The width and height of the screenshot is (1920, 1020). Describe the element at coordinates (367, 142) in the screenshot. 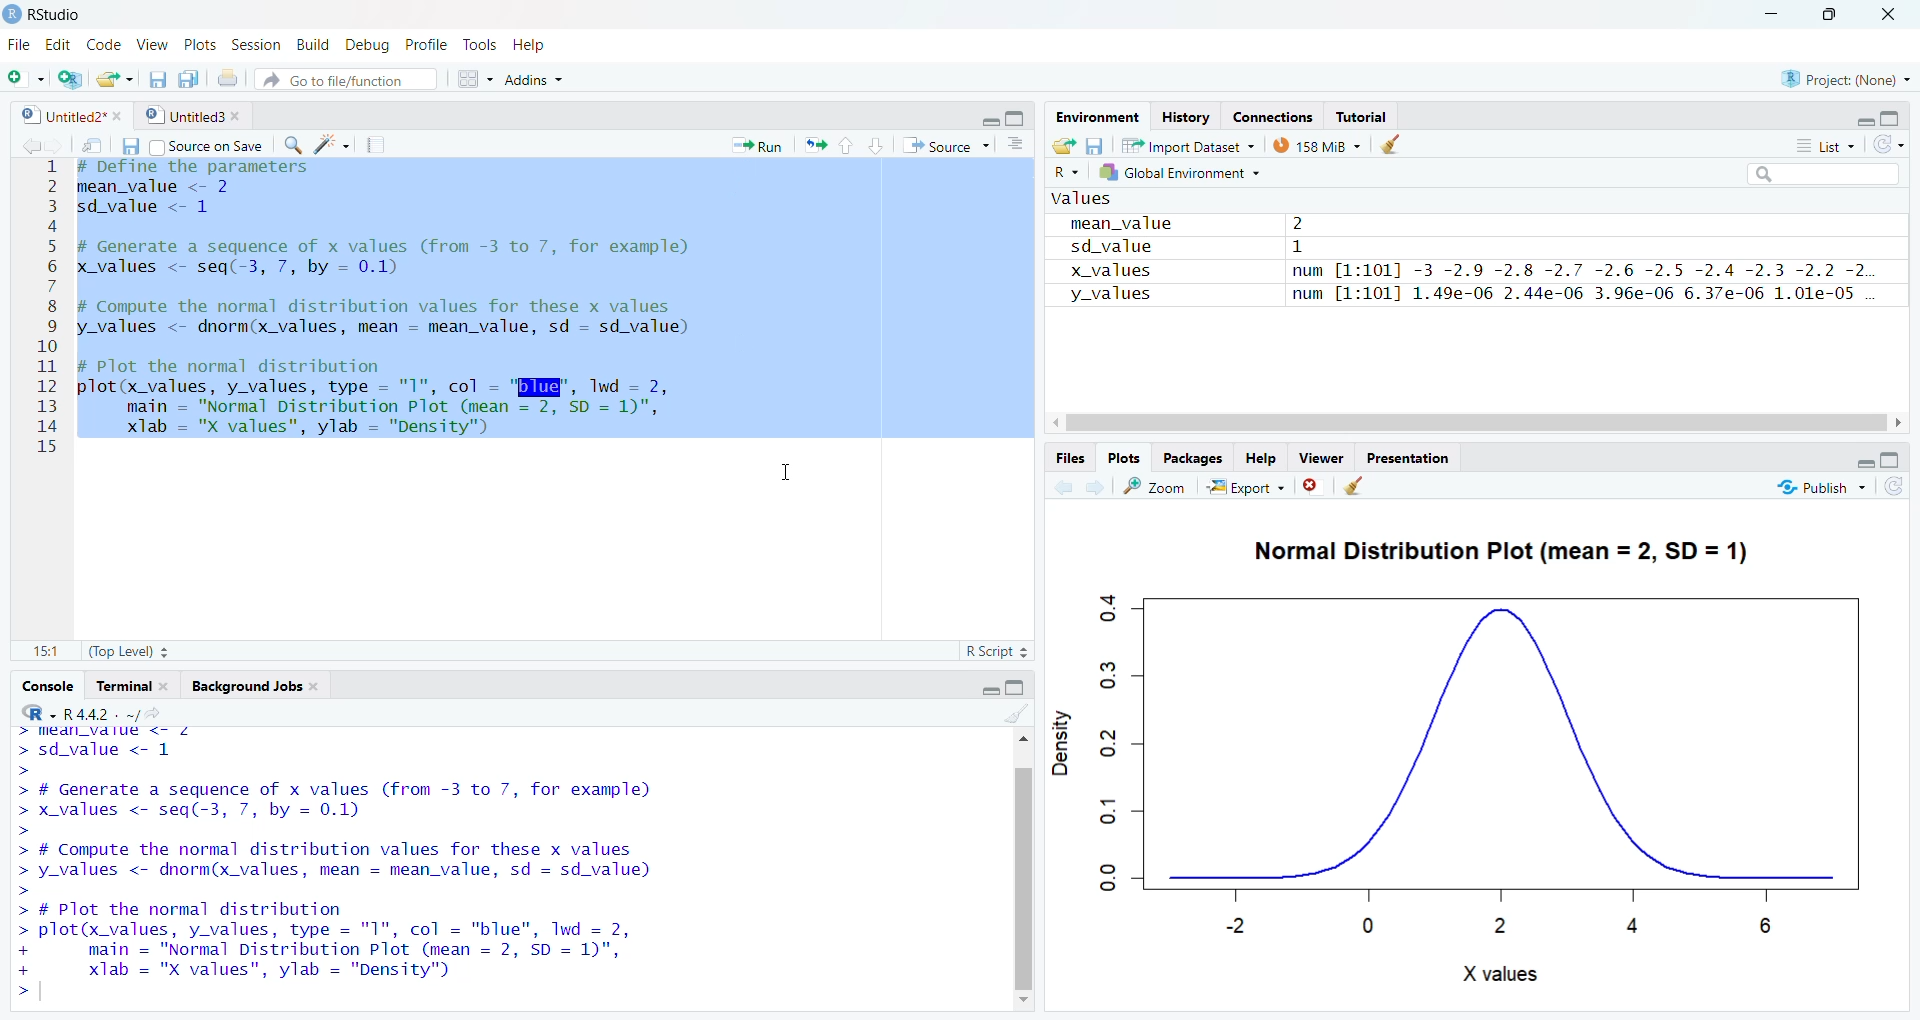

I see `compile report` at that location.